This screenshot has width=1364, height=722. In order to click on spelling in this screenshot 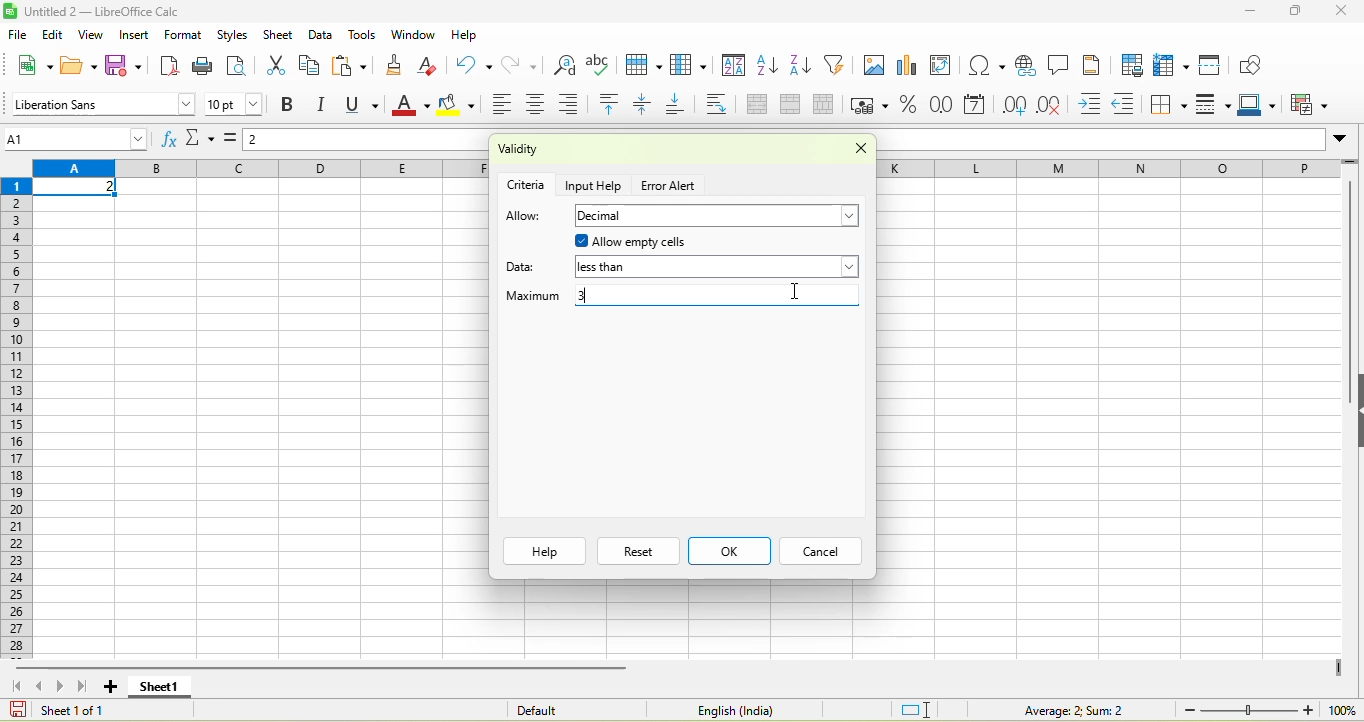, I will do `click(601, 65)`.